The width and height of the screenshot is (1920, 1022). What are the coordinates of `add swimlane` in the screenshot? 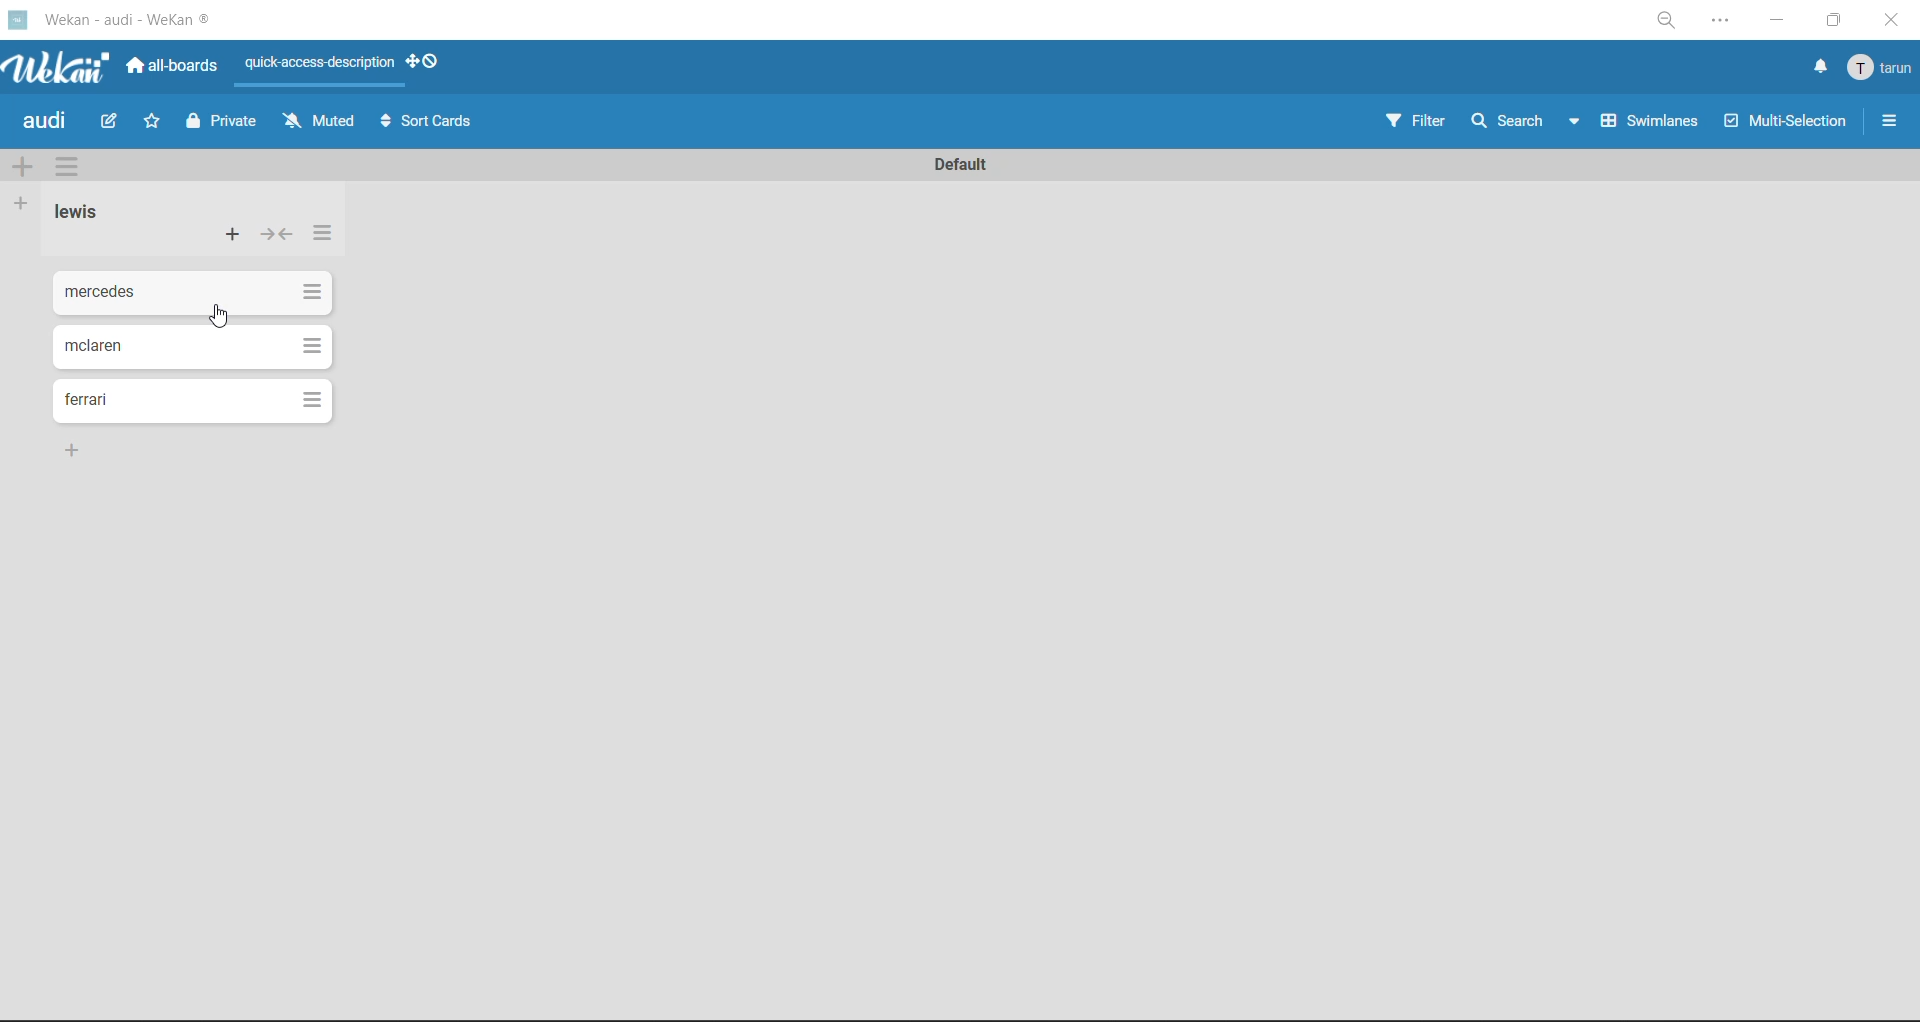 It's located at (22, 168).